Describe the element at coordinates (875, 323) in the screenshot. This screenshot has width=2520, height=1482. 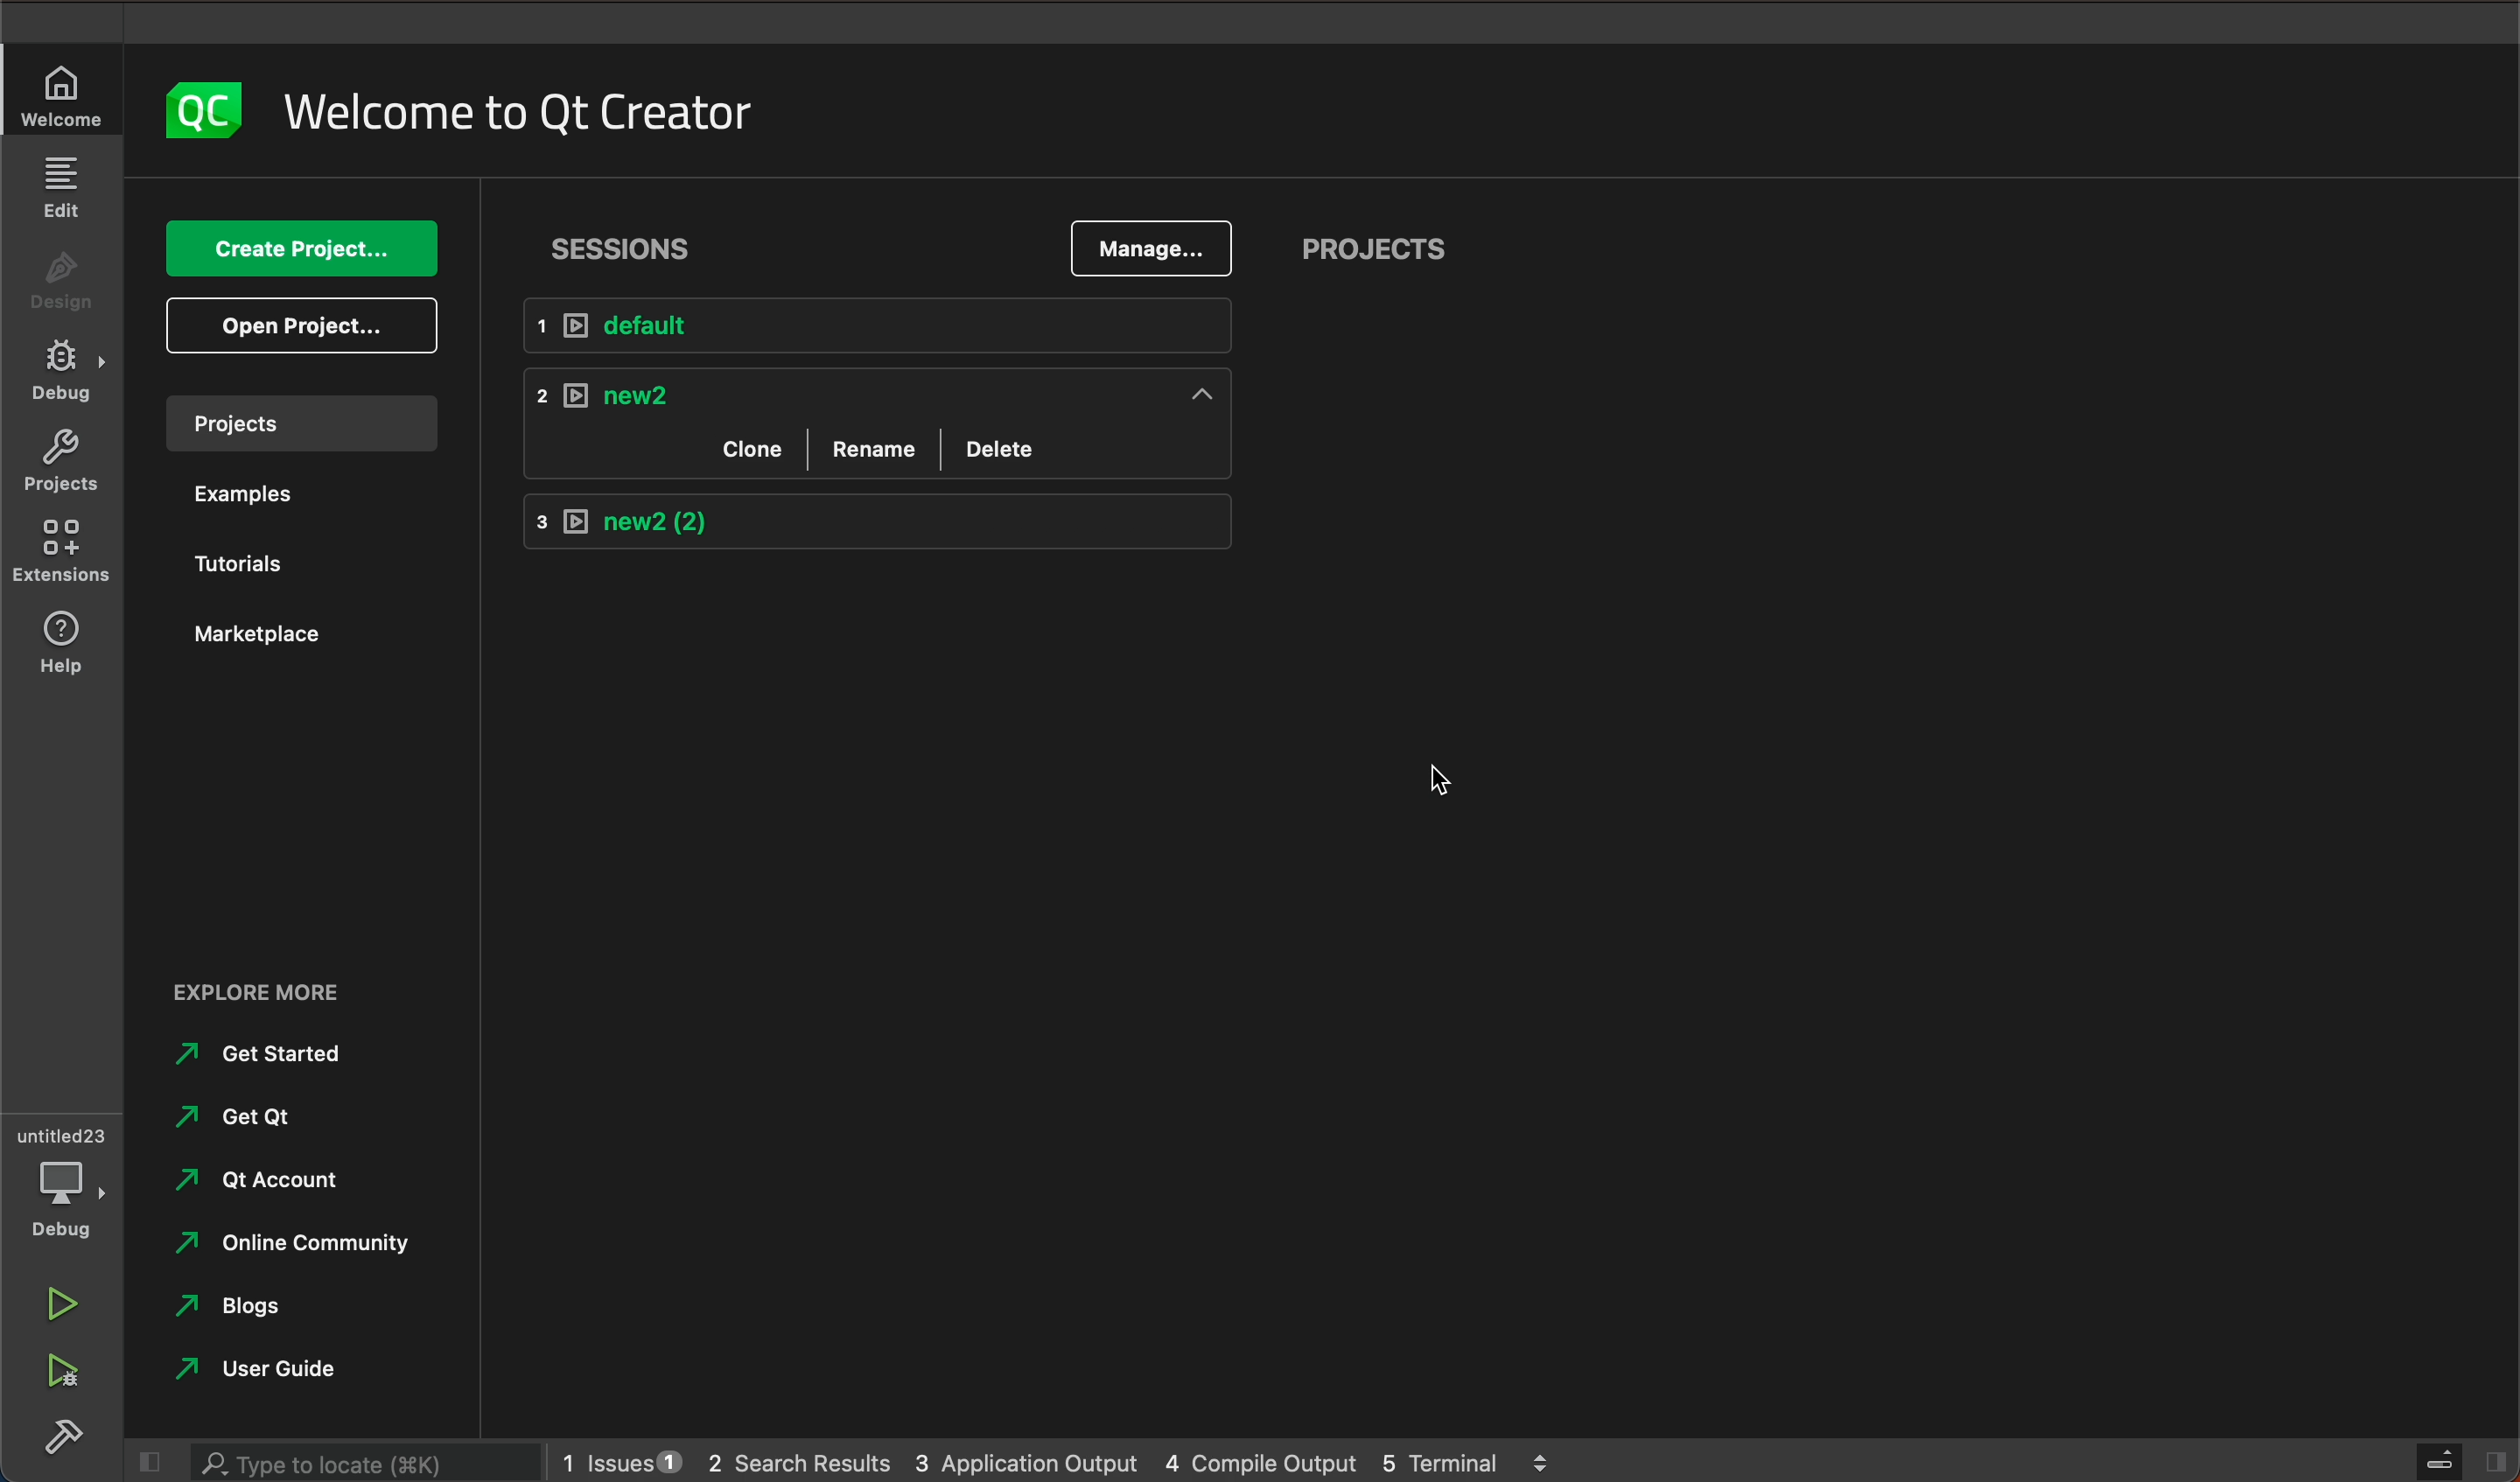
I see `default` at that location.